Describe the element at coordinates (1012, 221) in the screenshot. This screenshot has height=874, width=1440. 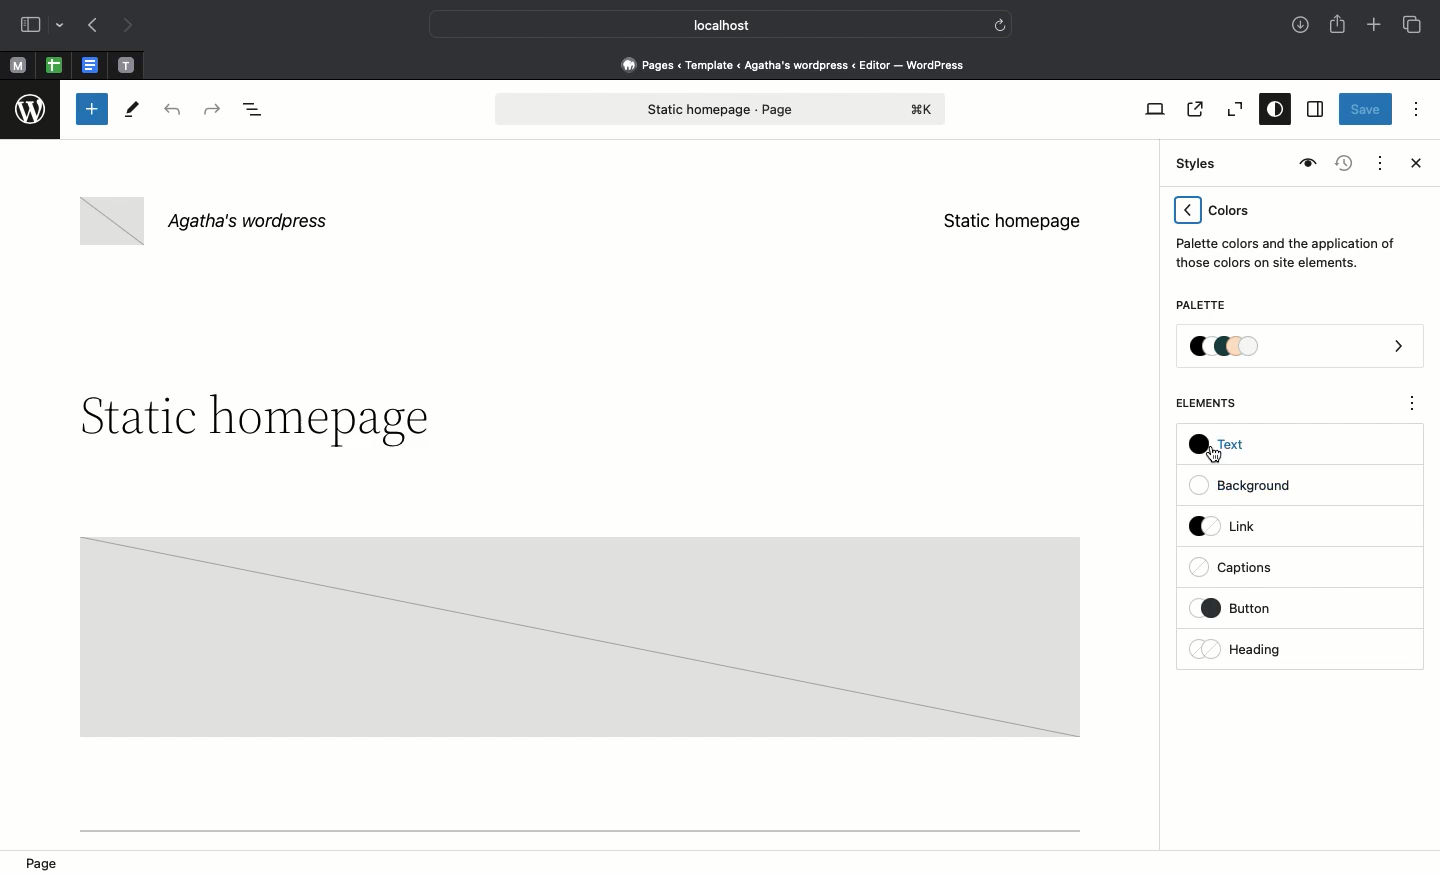
I see `Static homepage` at that location.